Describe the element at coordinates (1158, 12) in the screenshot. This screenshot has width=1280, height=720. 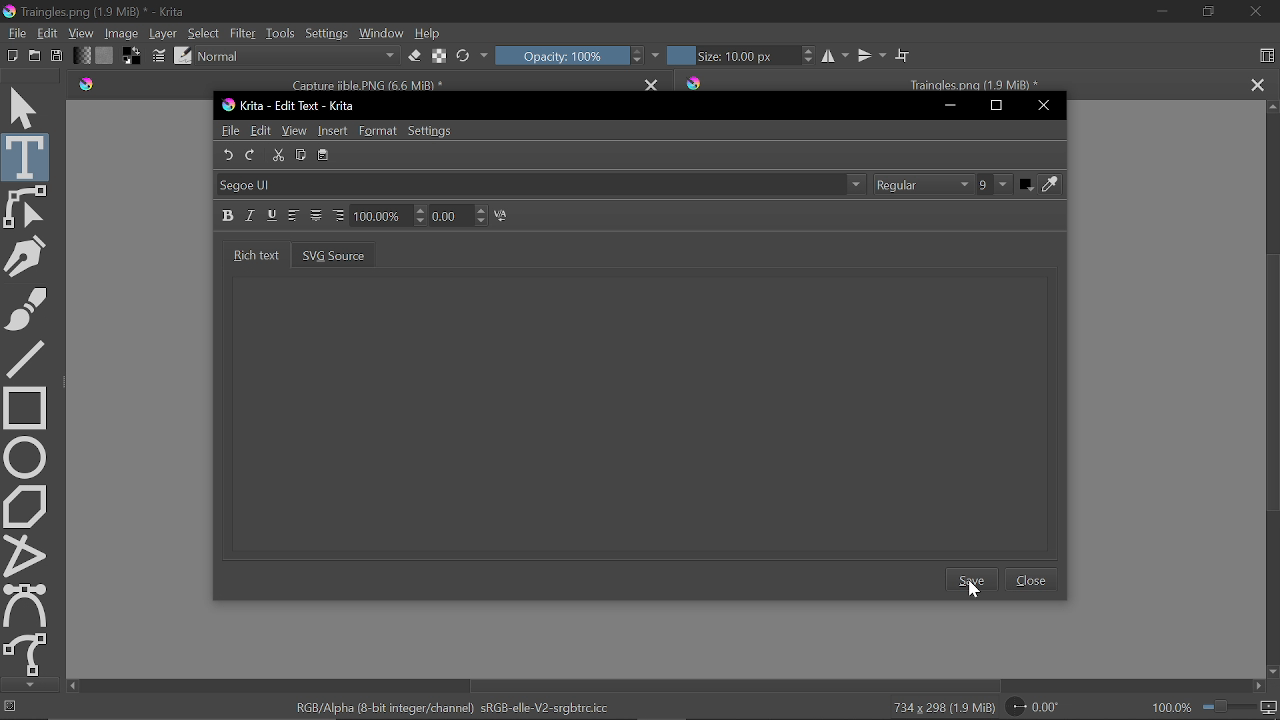
I see `Minimize` at that location.